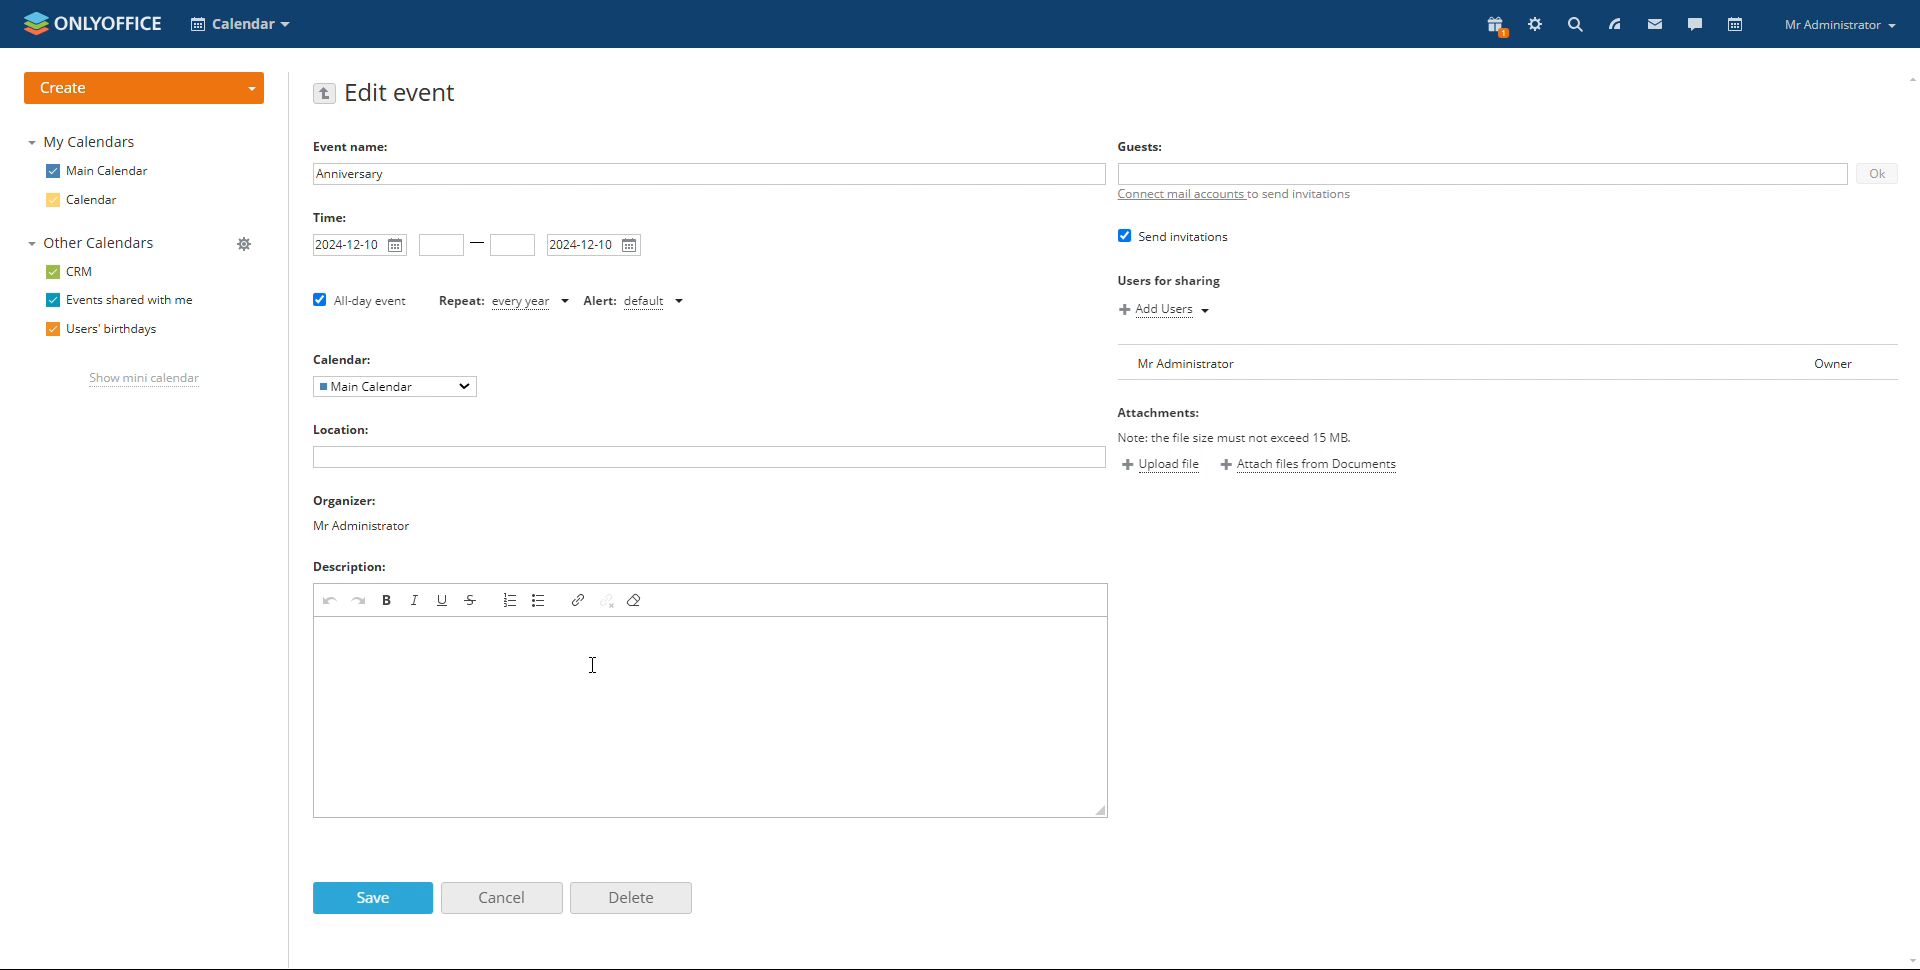  What do you see at coordinates (1230, 196) in the screenshot?
I see `connect mail accounts` at bounding box center [1230, 196].